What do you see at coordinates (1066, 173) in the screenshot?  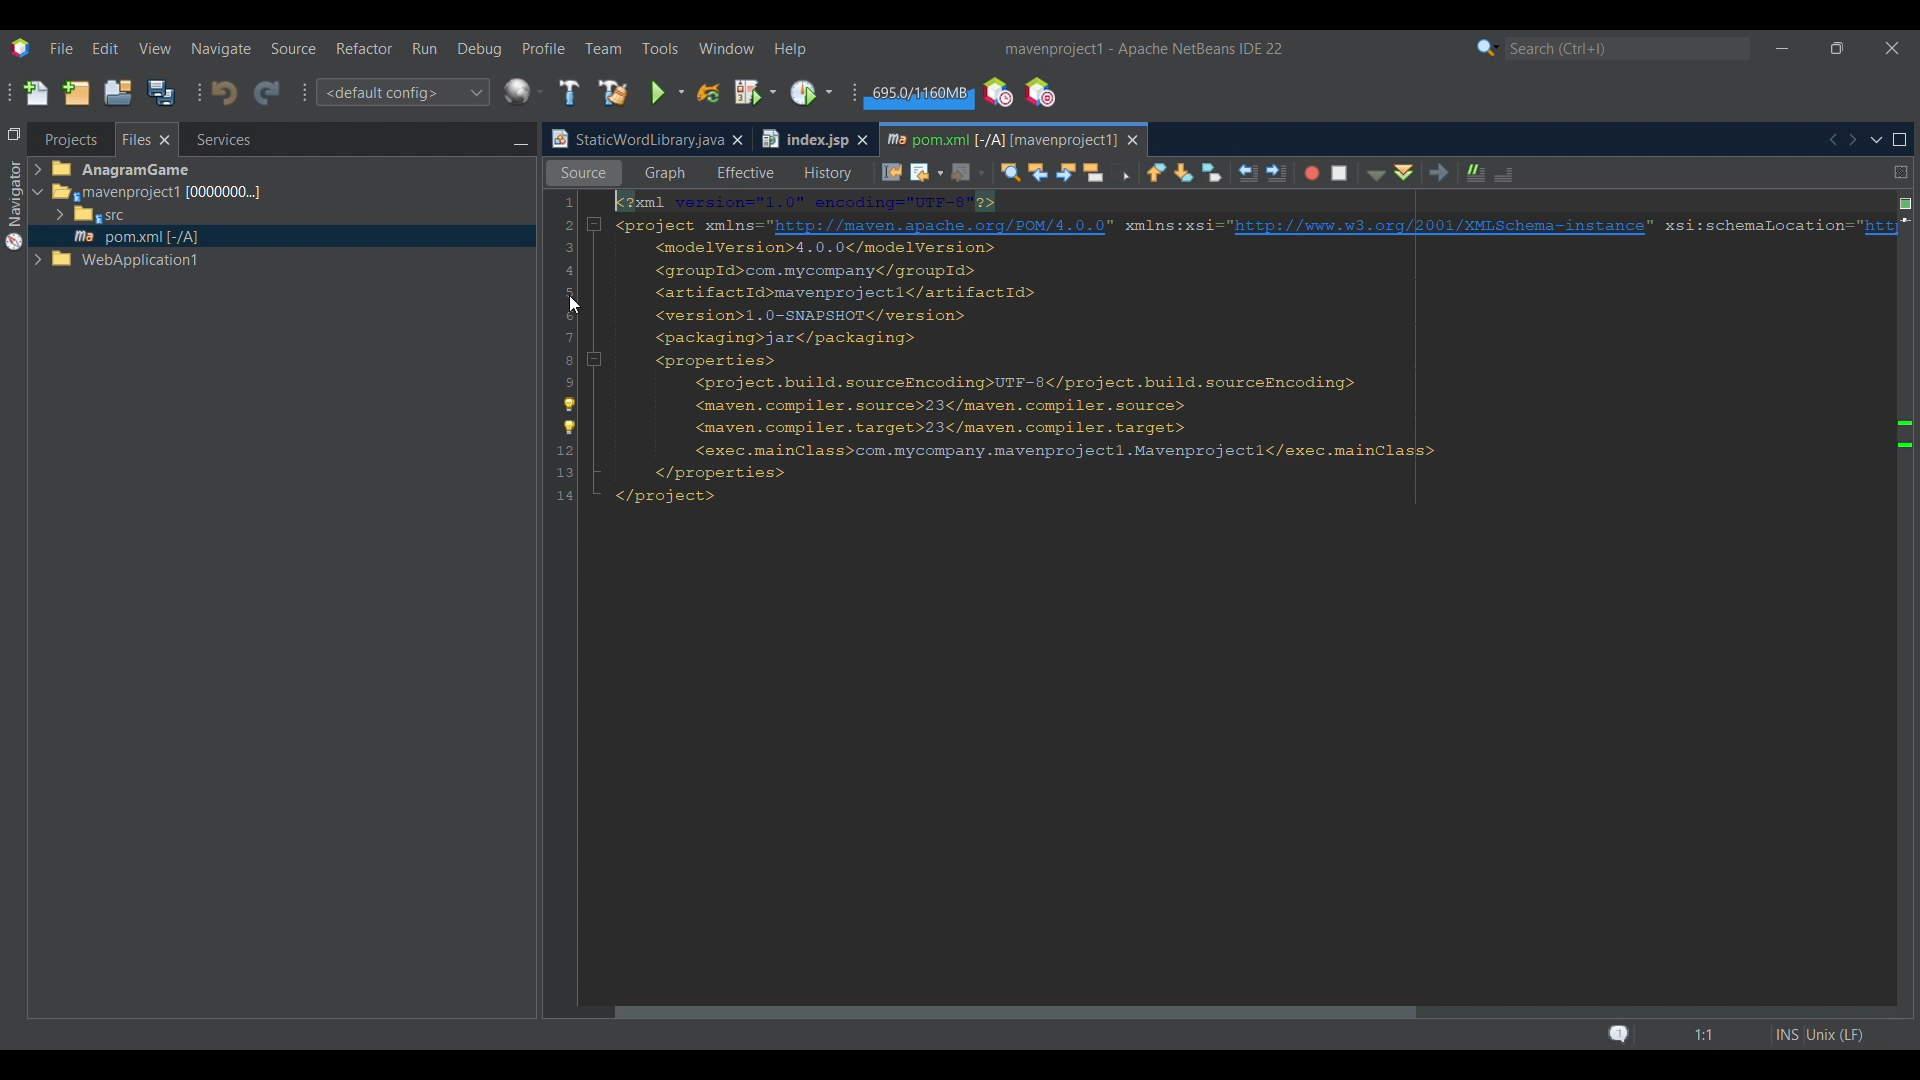 I see `Find next occurrence ` at bounding box center [1066, 173].